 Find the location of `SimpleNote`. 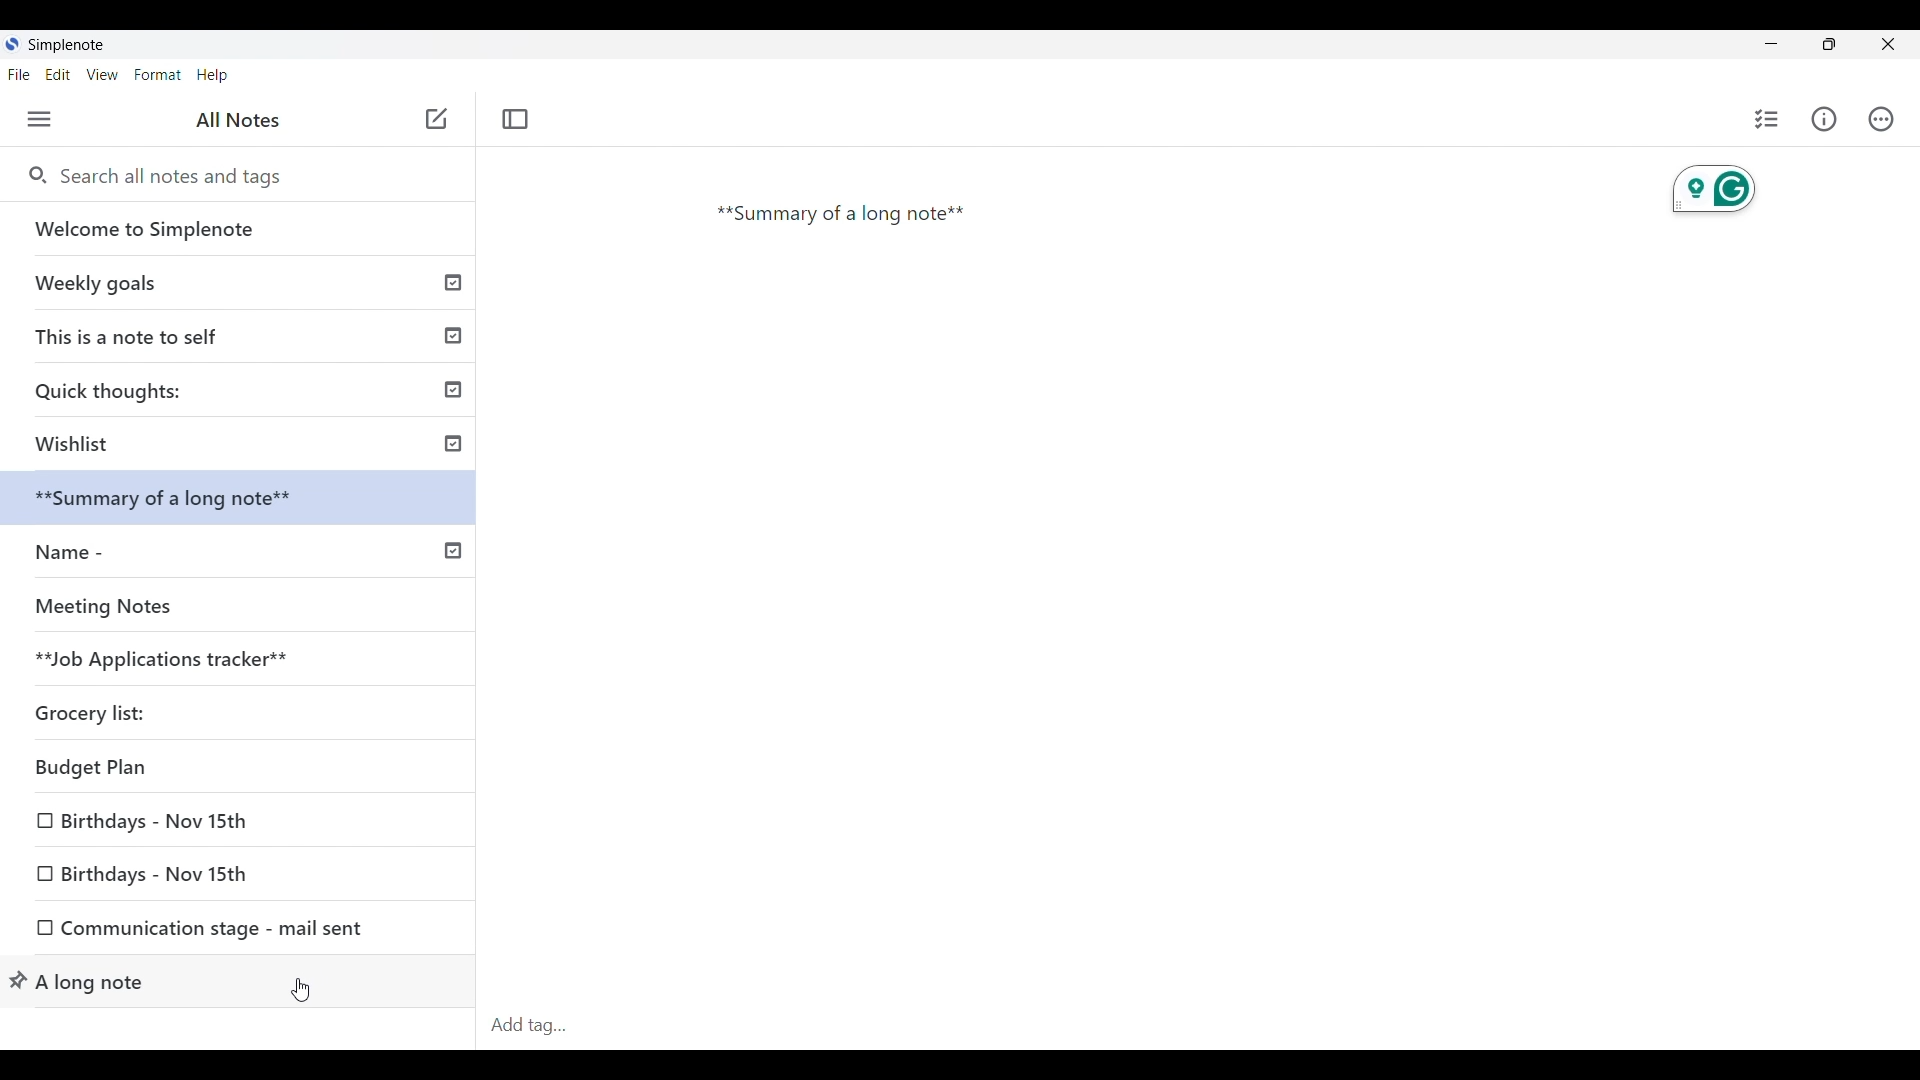

SimpleNote is located at coordinates (61, 44).